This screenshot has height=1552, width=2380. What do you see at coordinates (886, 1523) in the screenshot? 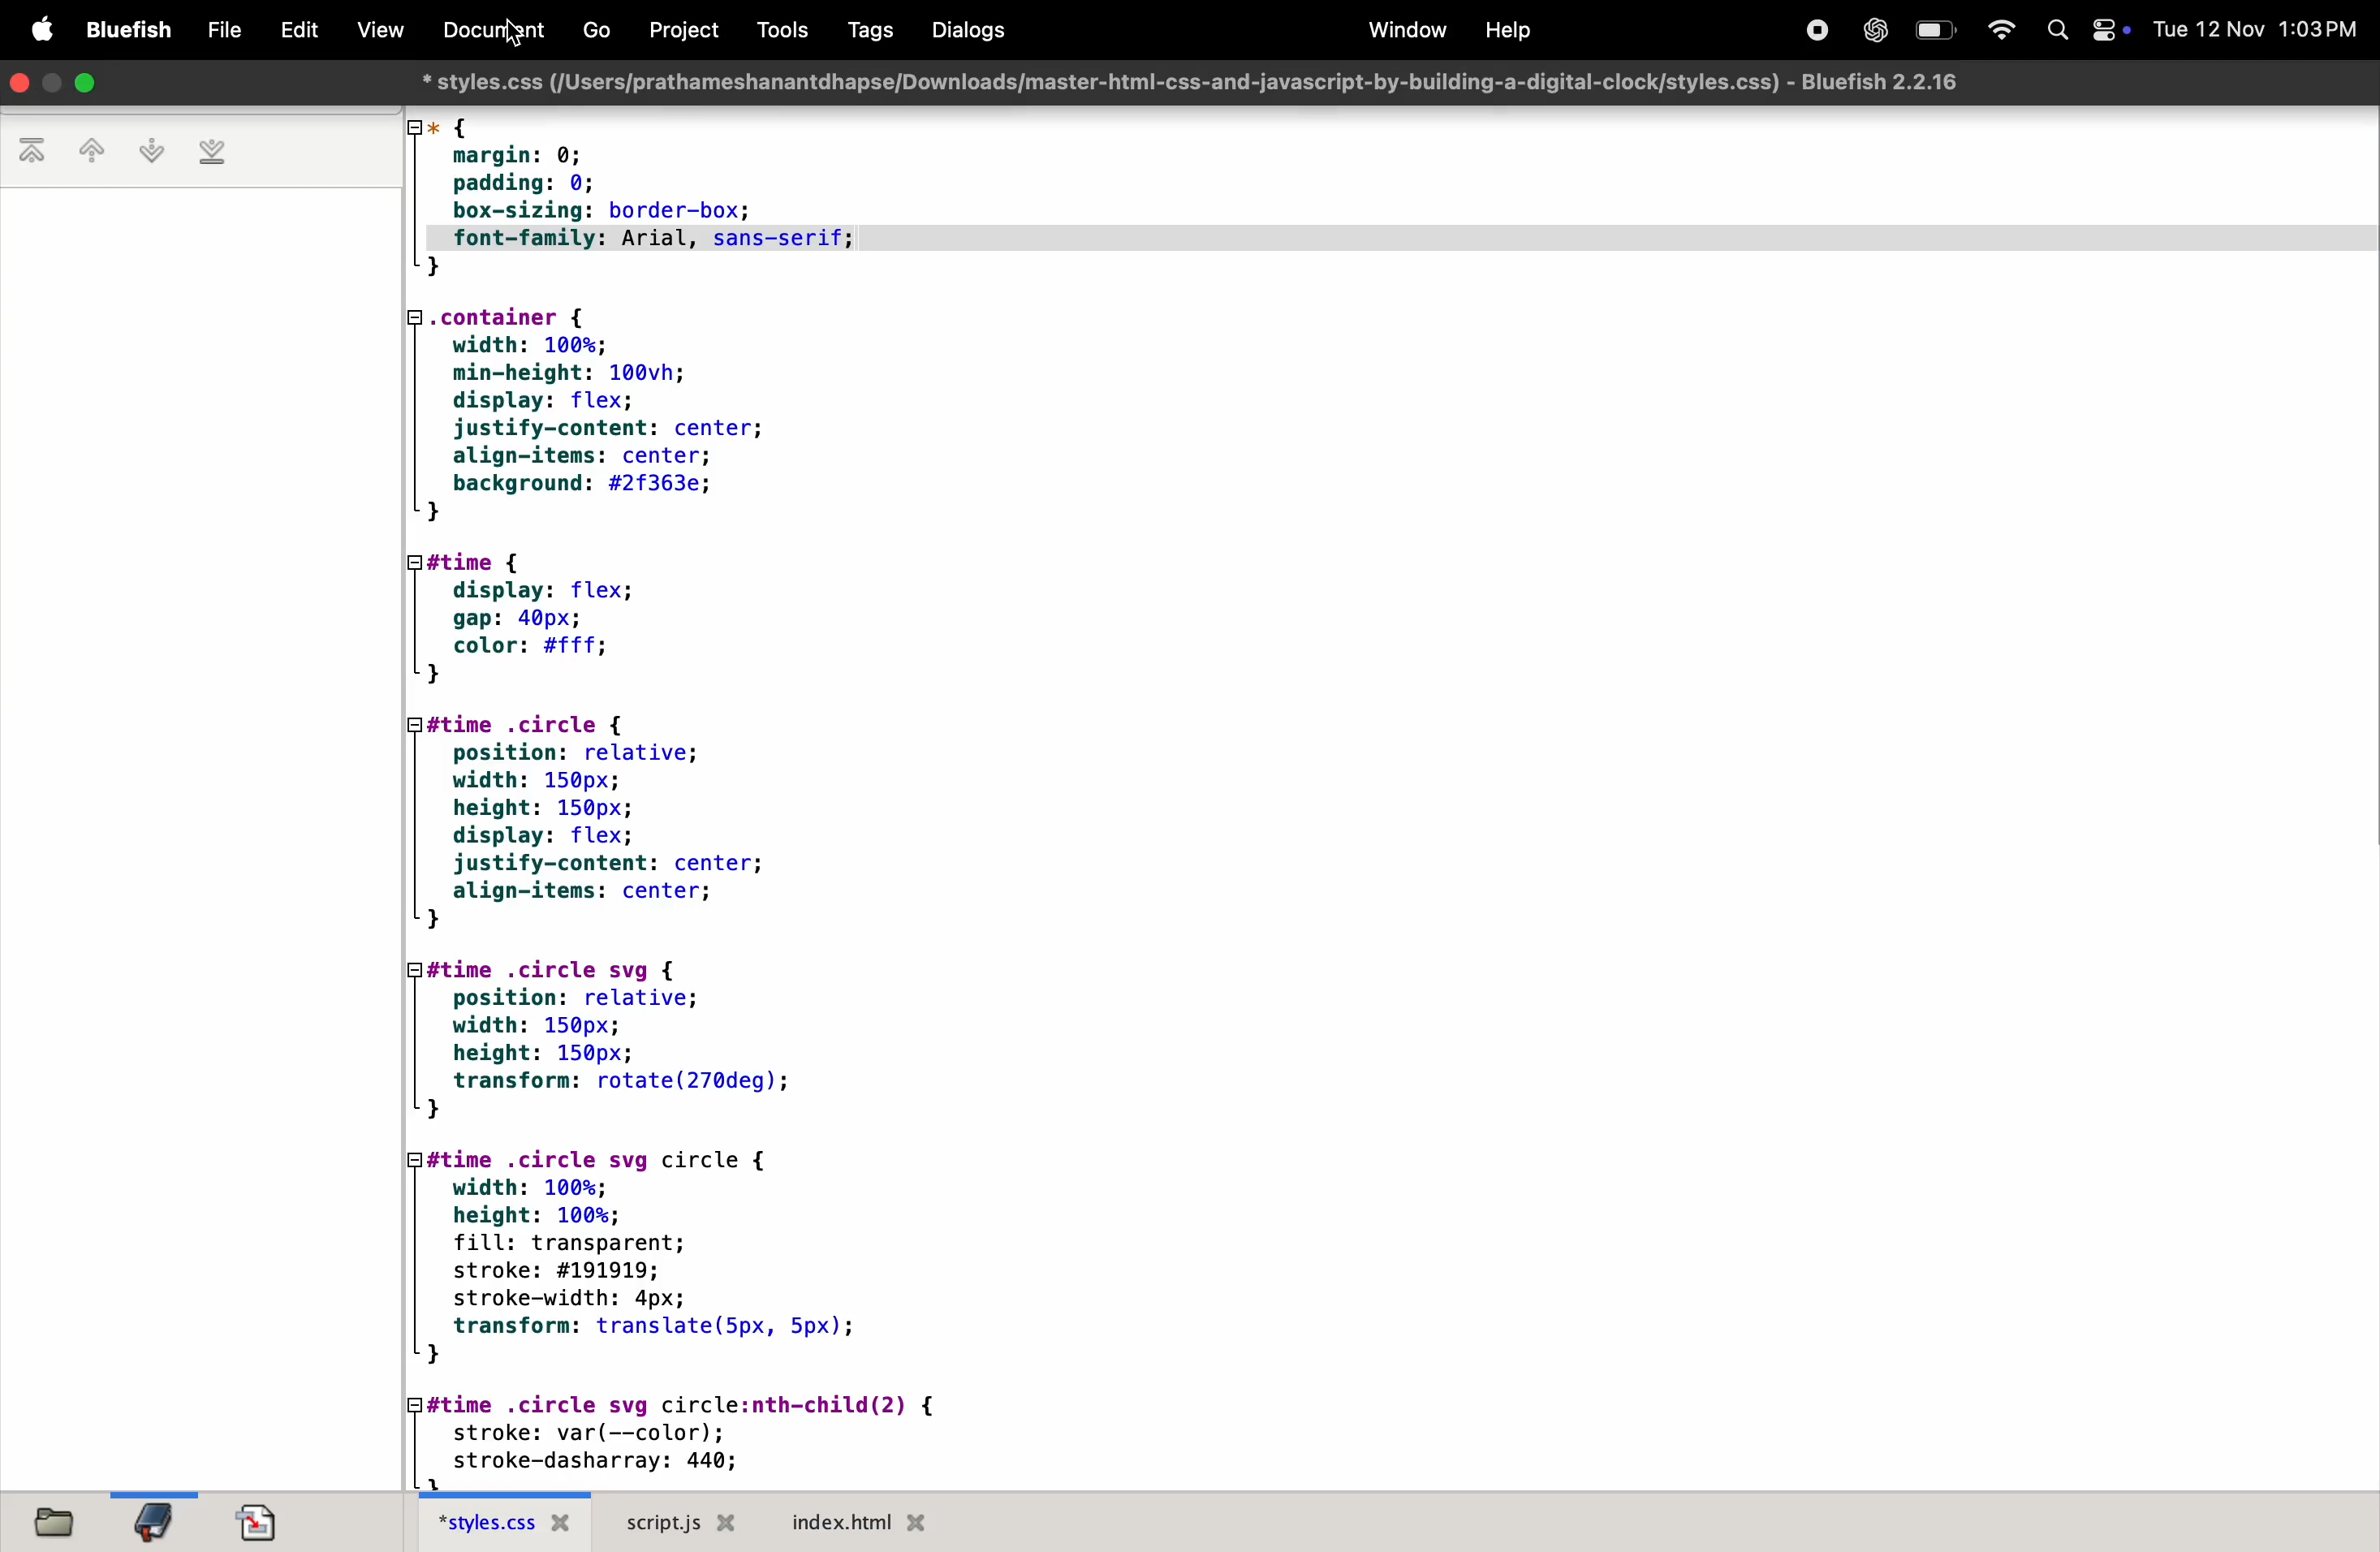
I see `index.html` at bounding box center [886, 1523].